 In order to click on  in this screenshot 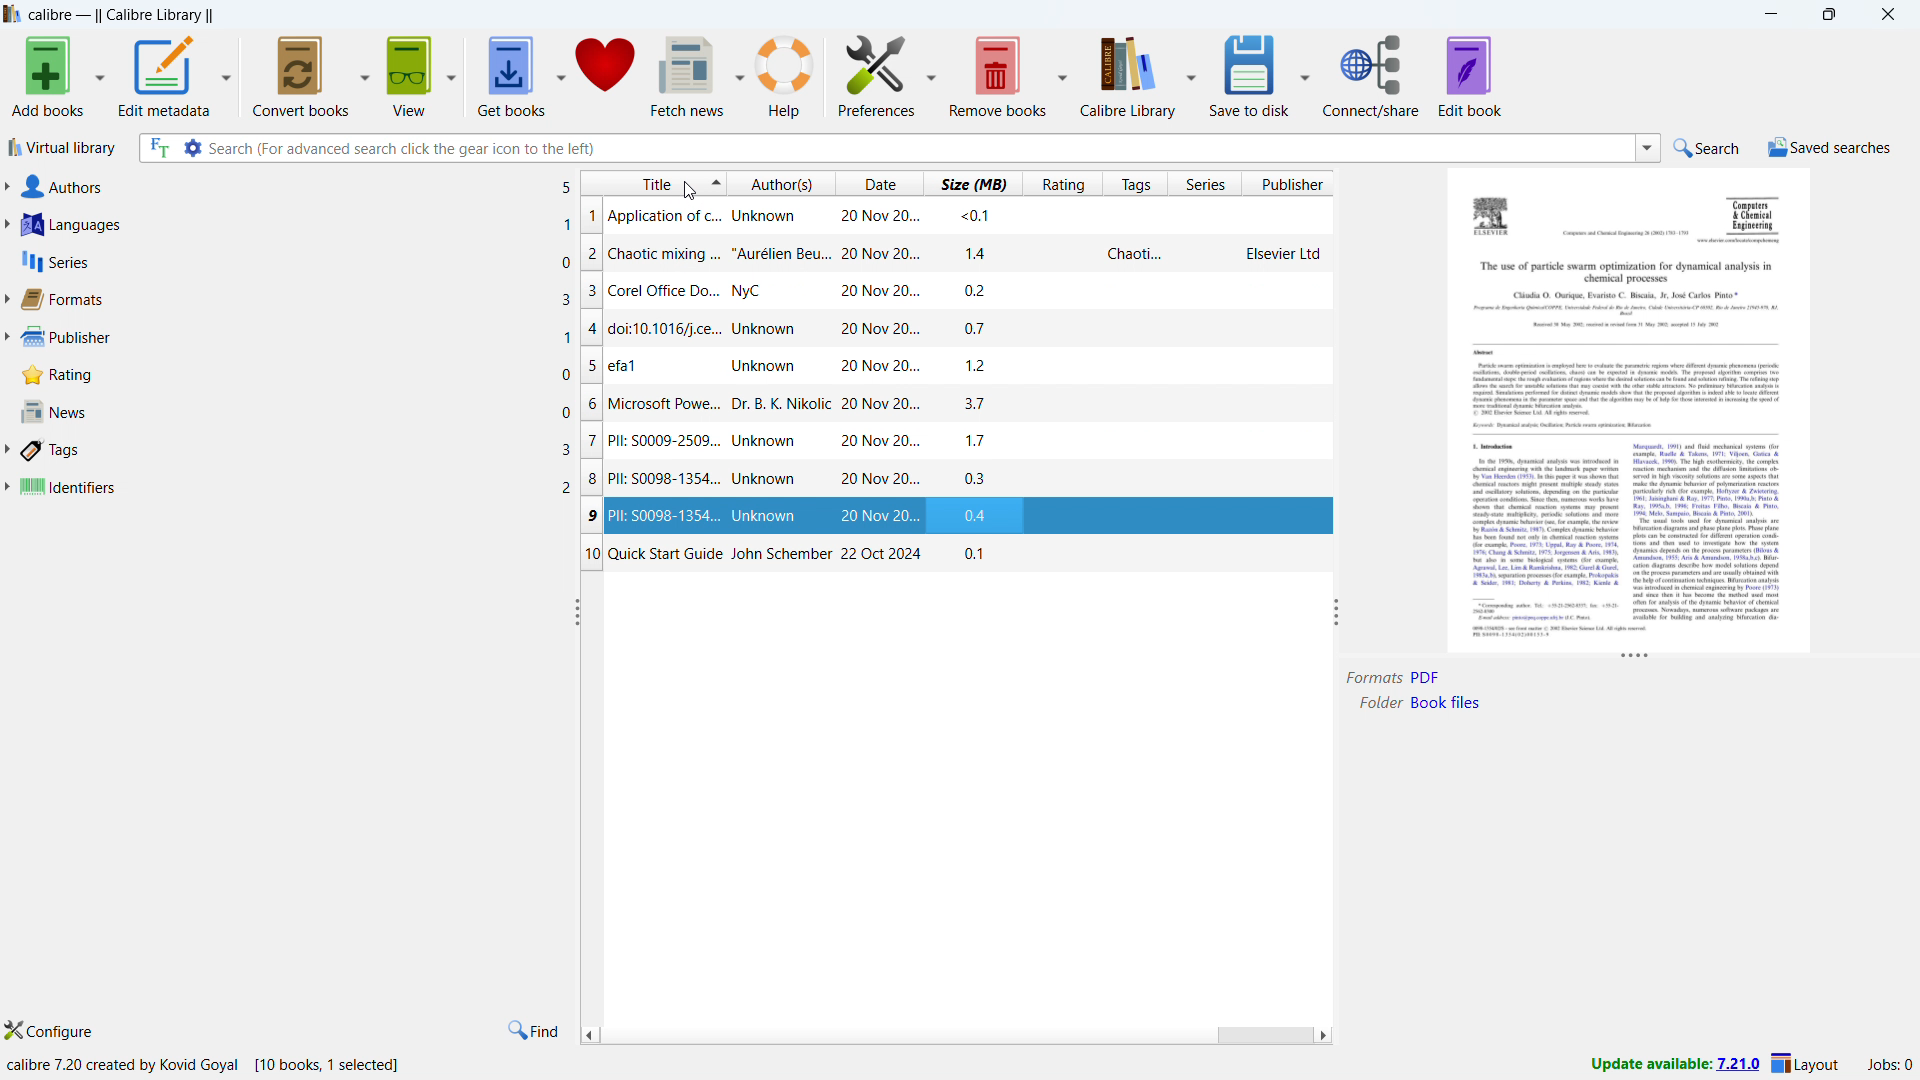, I will do `click(1491, 355)`.